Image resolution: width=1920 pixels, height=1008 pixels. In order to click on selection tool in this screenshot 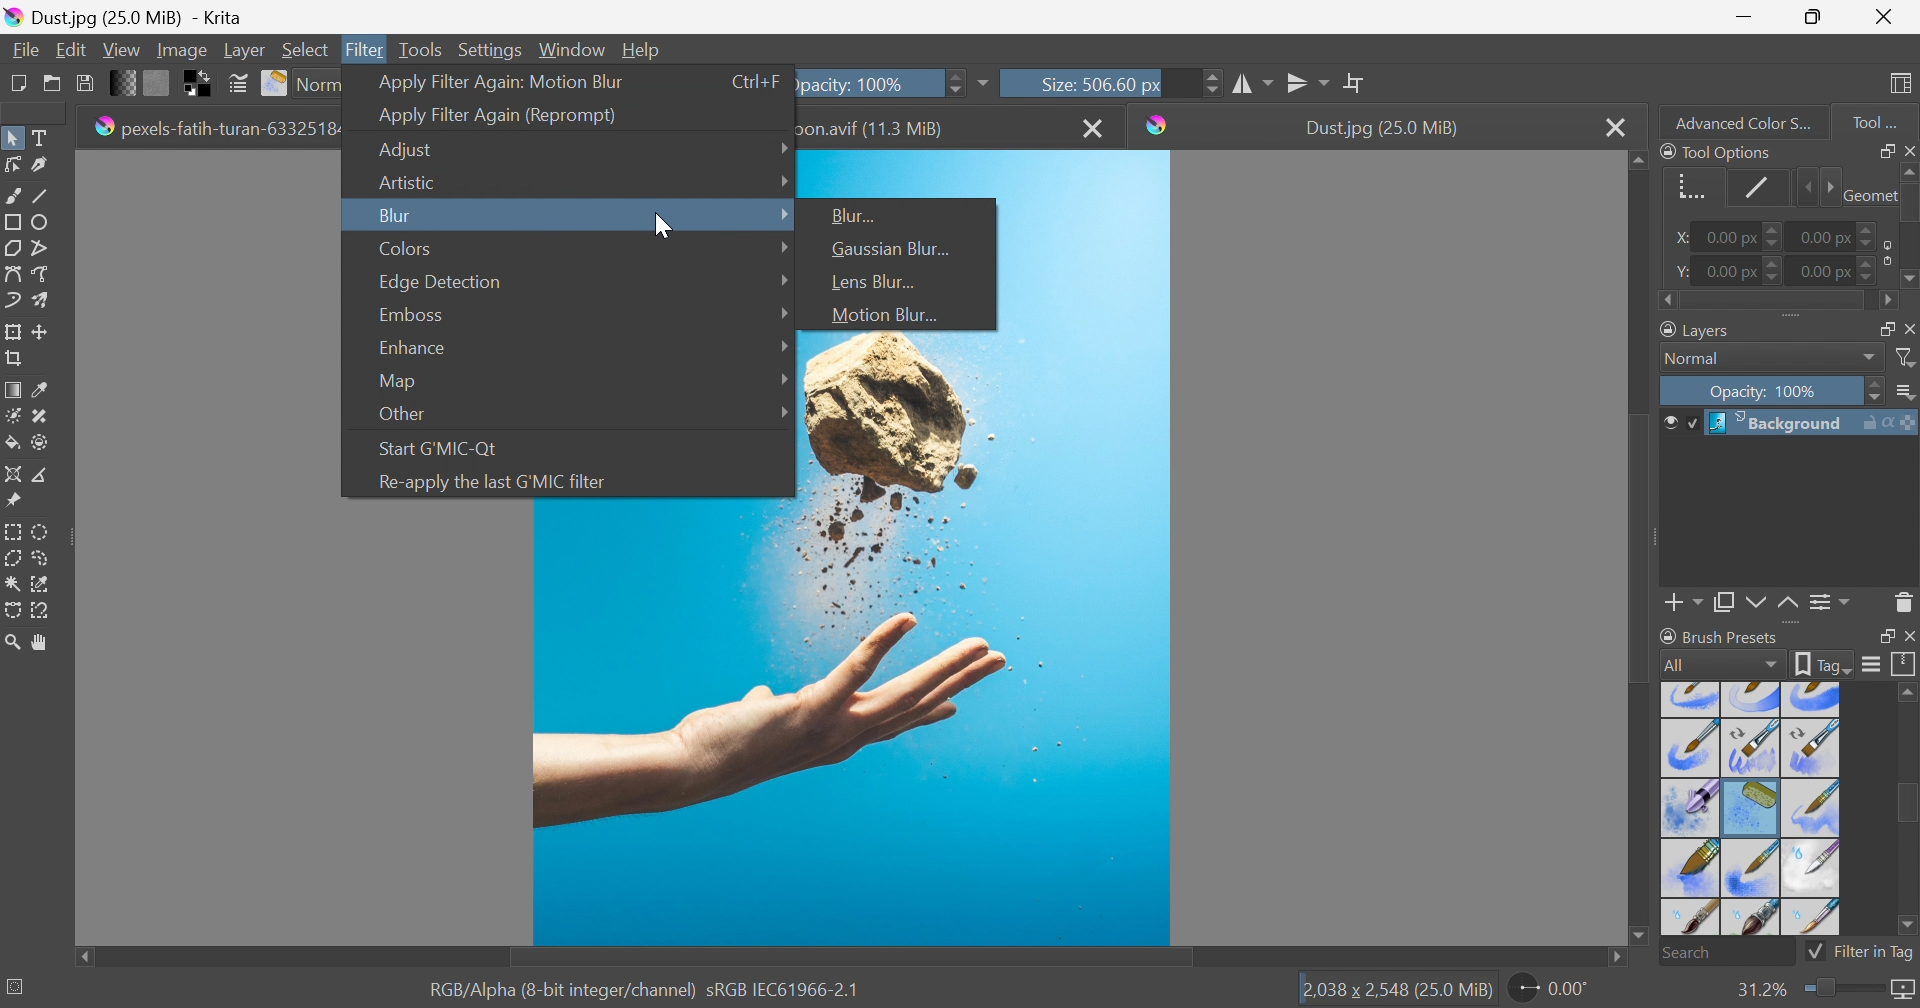, I will do `click(46, 582)`.